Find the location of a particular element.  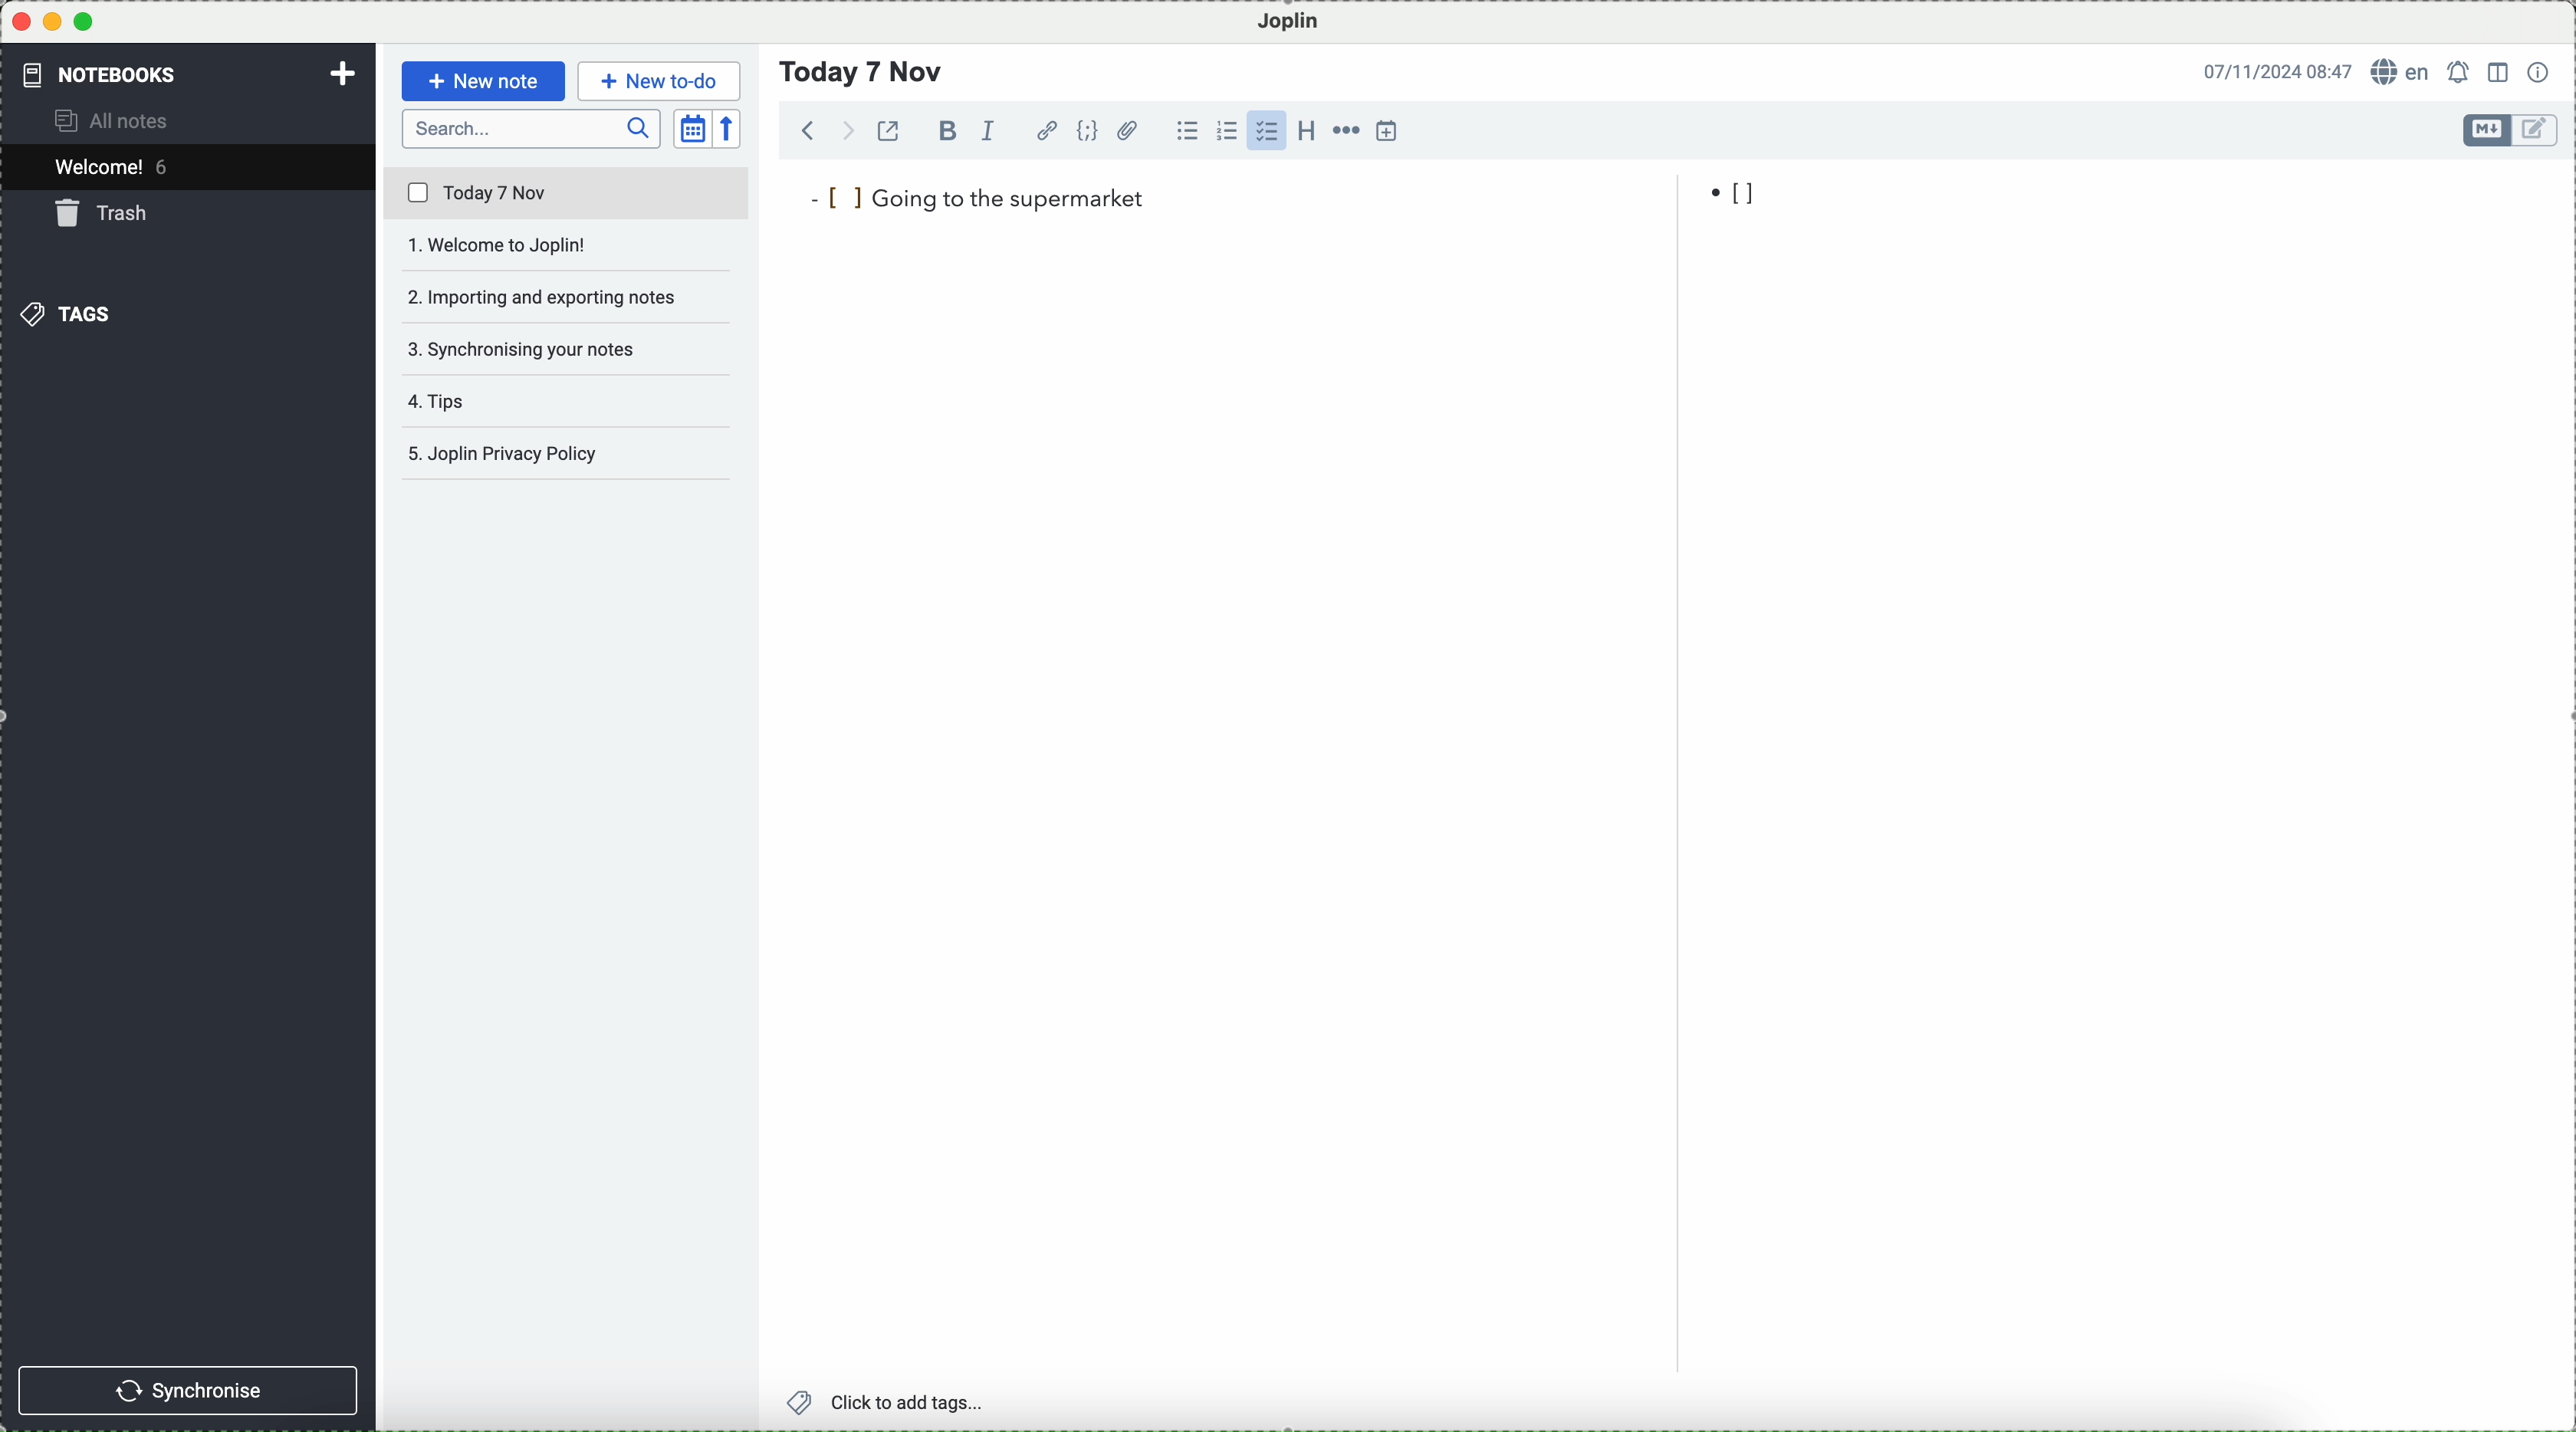

all notes is located at coordinates (115, 119).